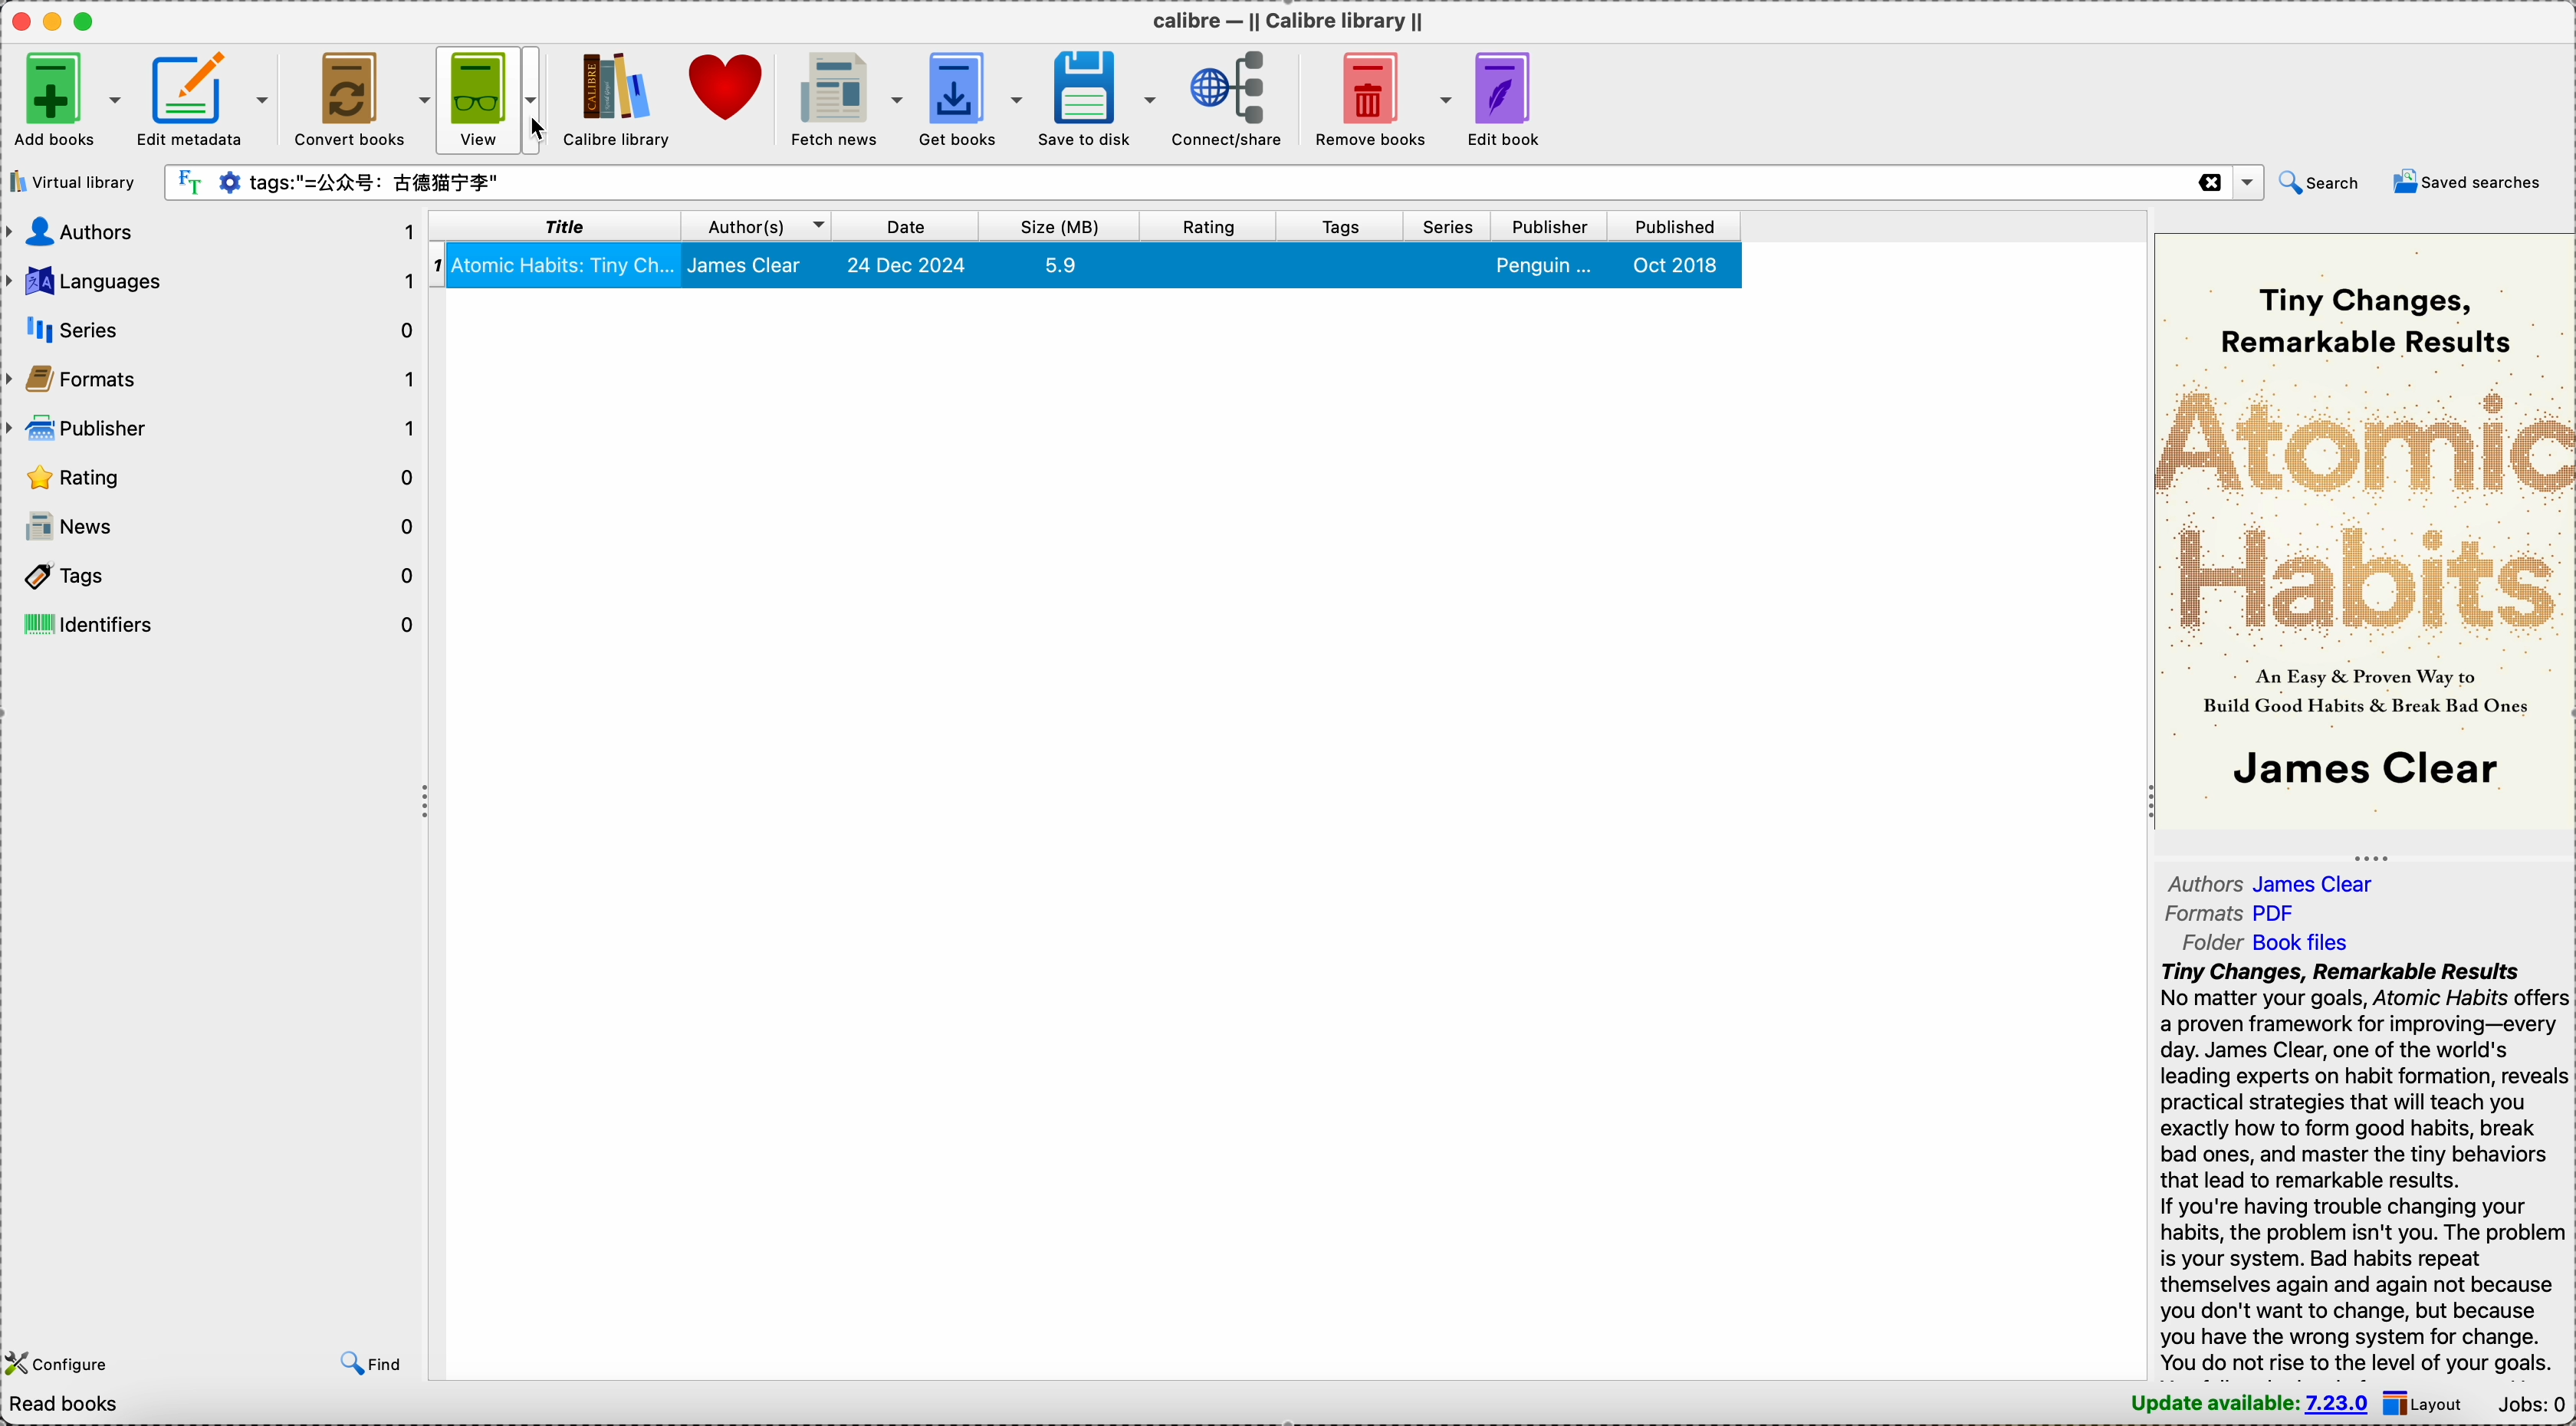 This screenshot has width=2576, height=1426. What do you see at coordinates (213, 377) in the screenshot?
I see `formats` at bounding box center [213, 377].